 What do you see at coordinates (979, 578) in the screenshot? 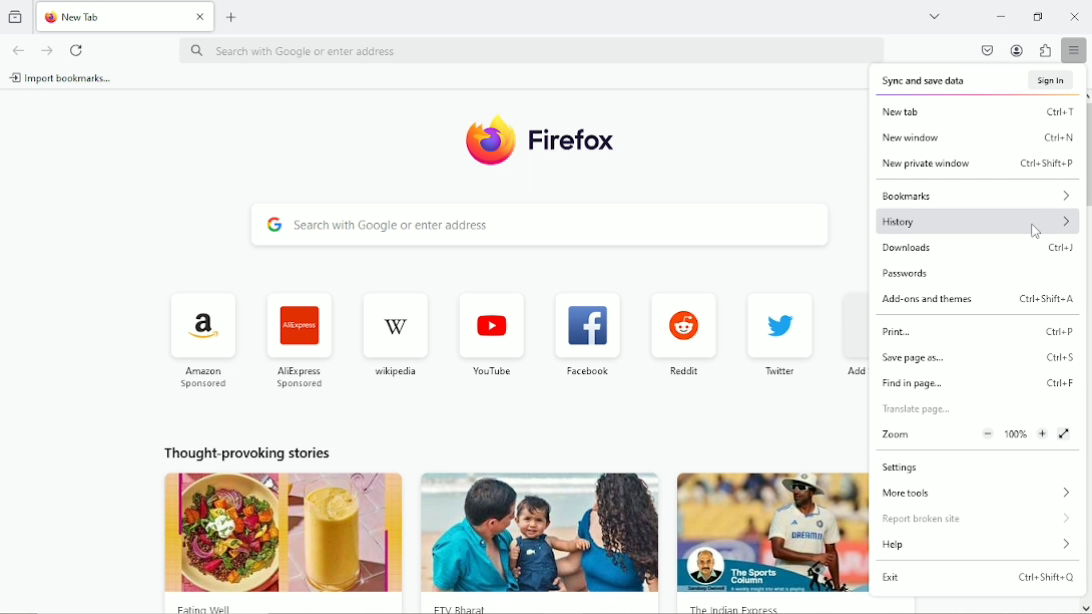
I see `exit` at bounding box center [979, 578].